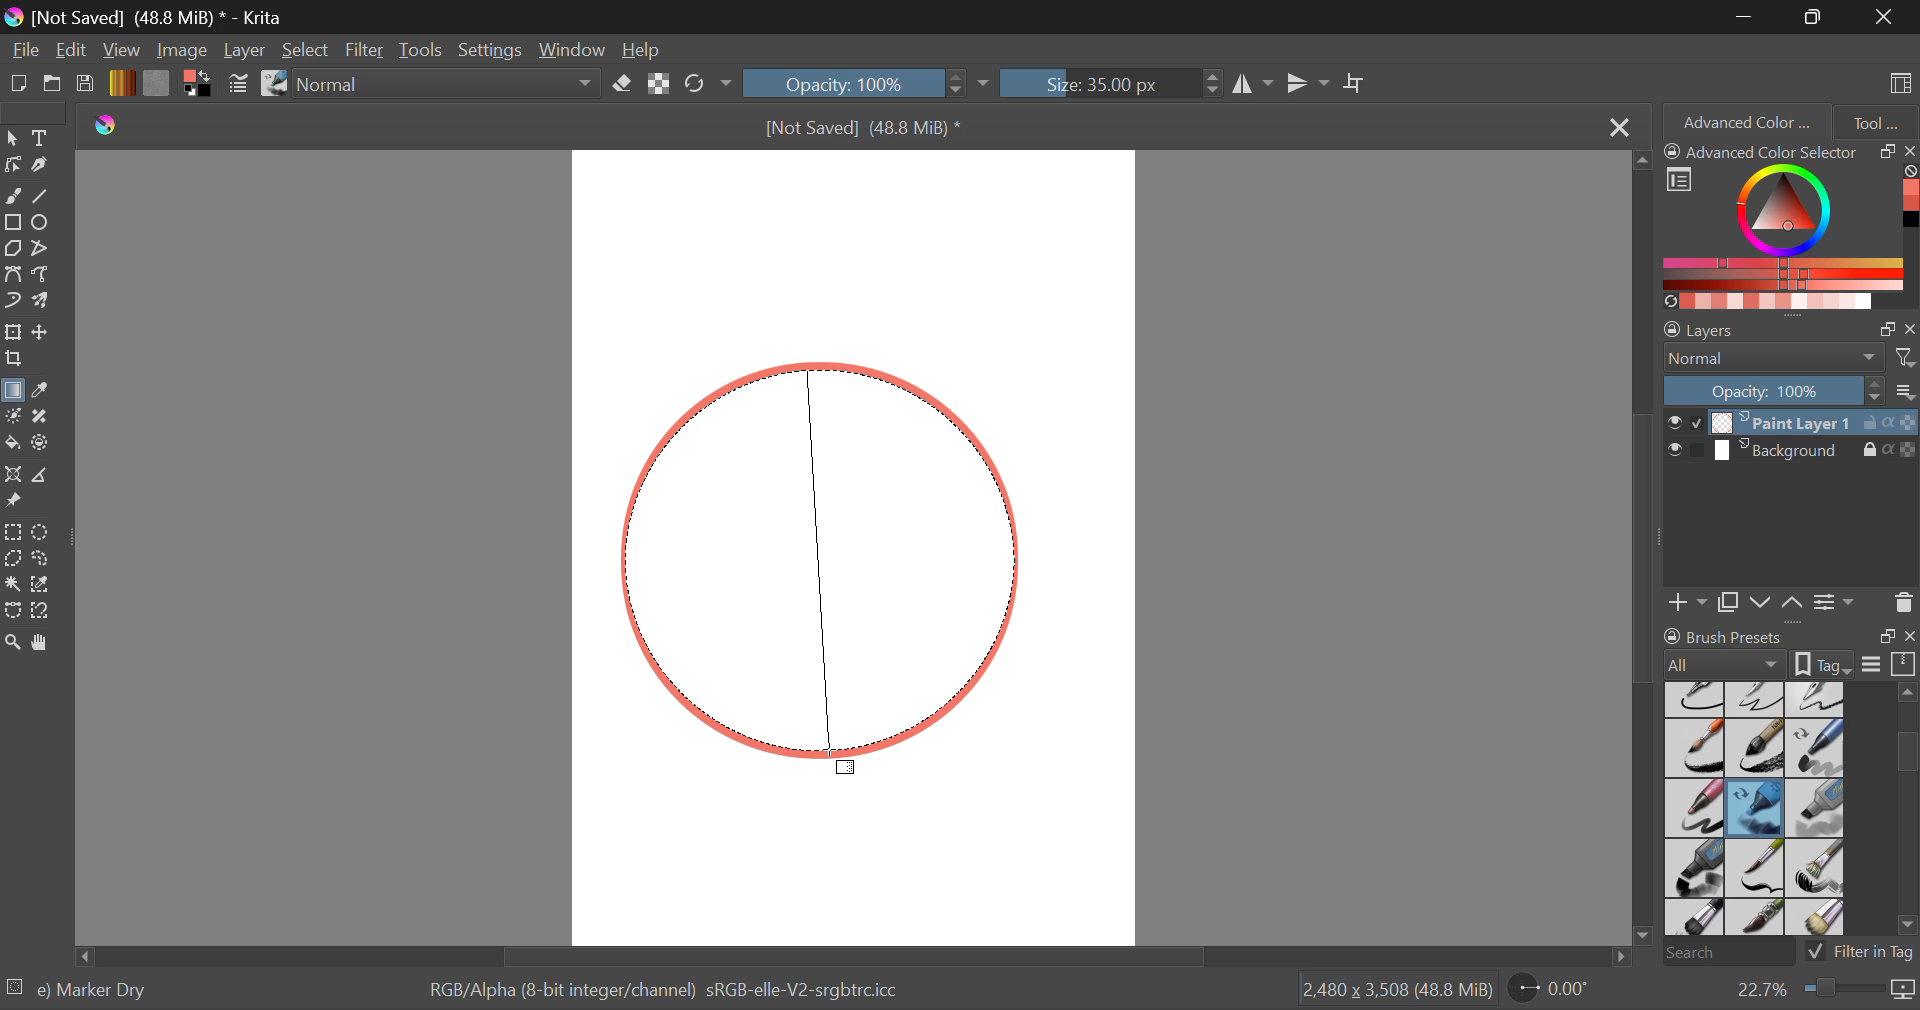 This screenshot has height=1010, width=1920. Describe the element at coordinates (658, 84) in the screenshot. I see `Preserve Alpha` at that location.